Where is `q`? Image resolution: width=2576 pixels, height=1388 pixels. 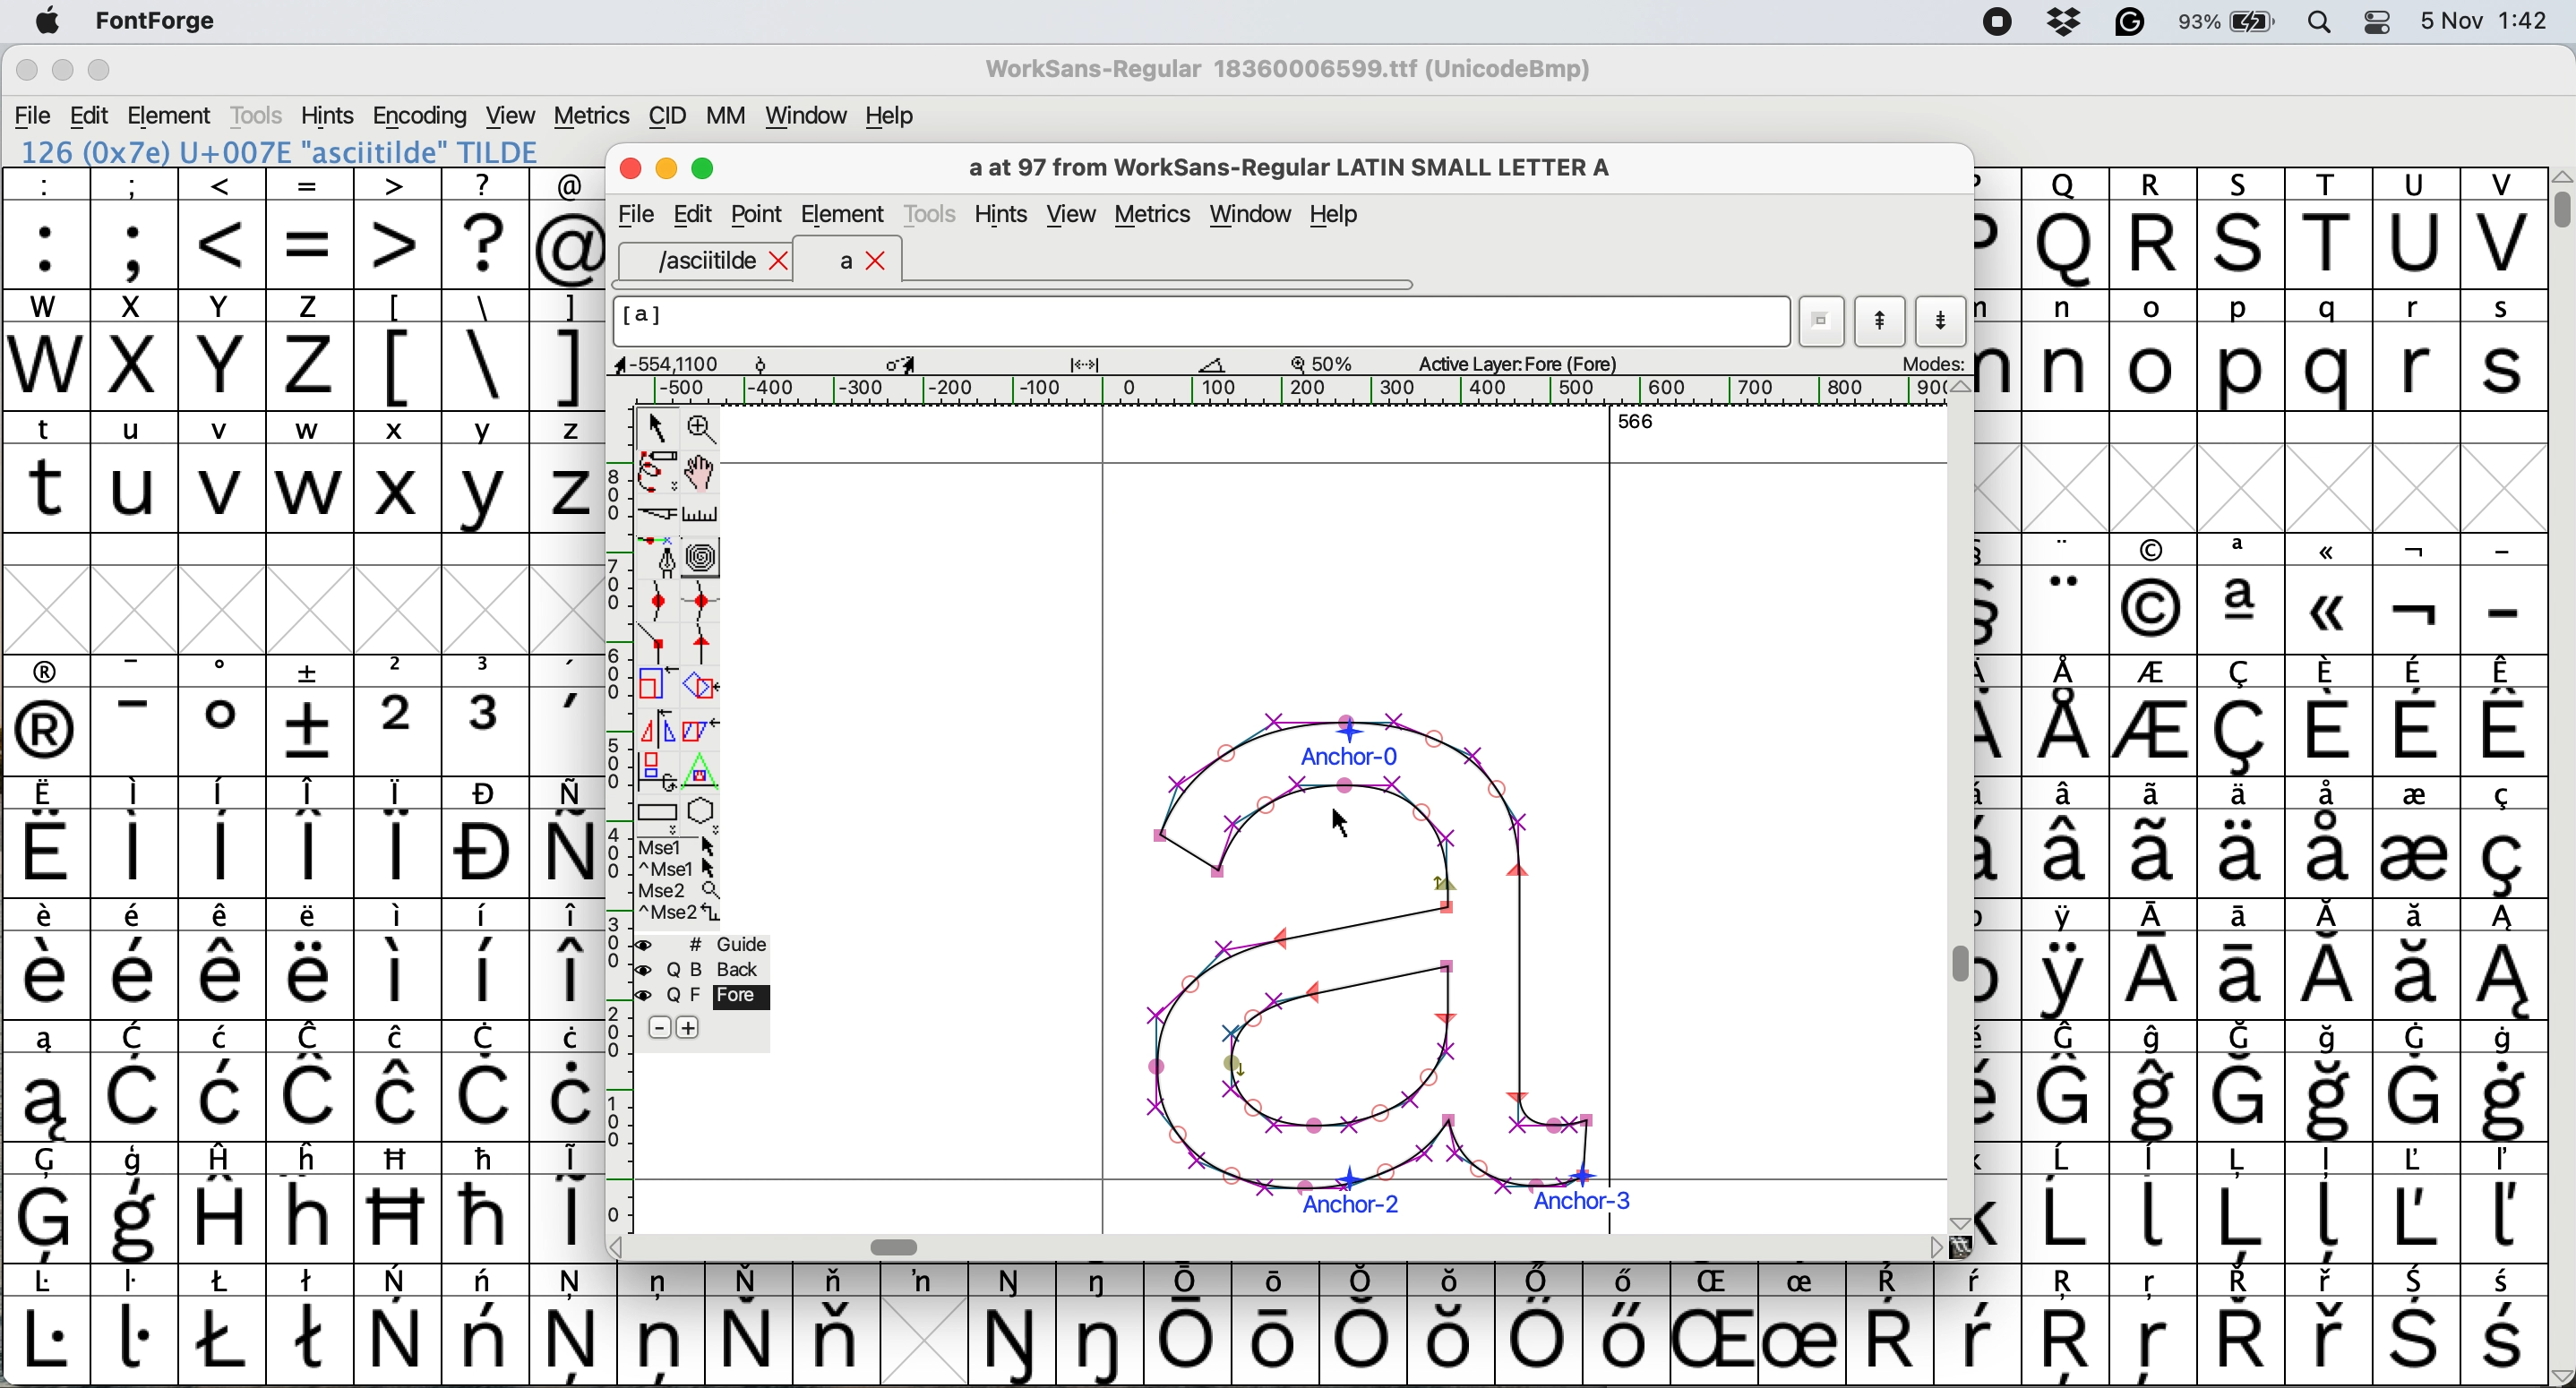
q is located at coordinates (2334, 352).